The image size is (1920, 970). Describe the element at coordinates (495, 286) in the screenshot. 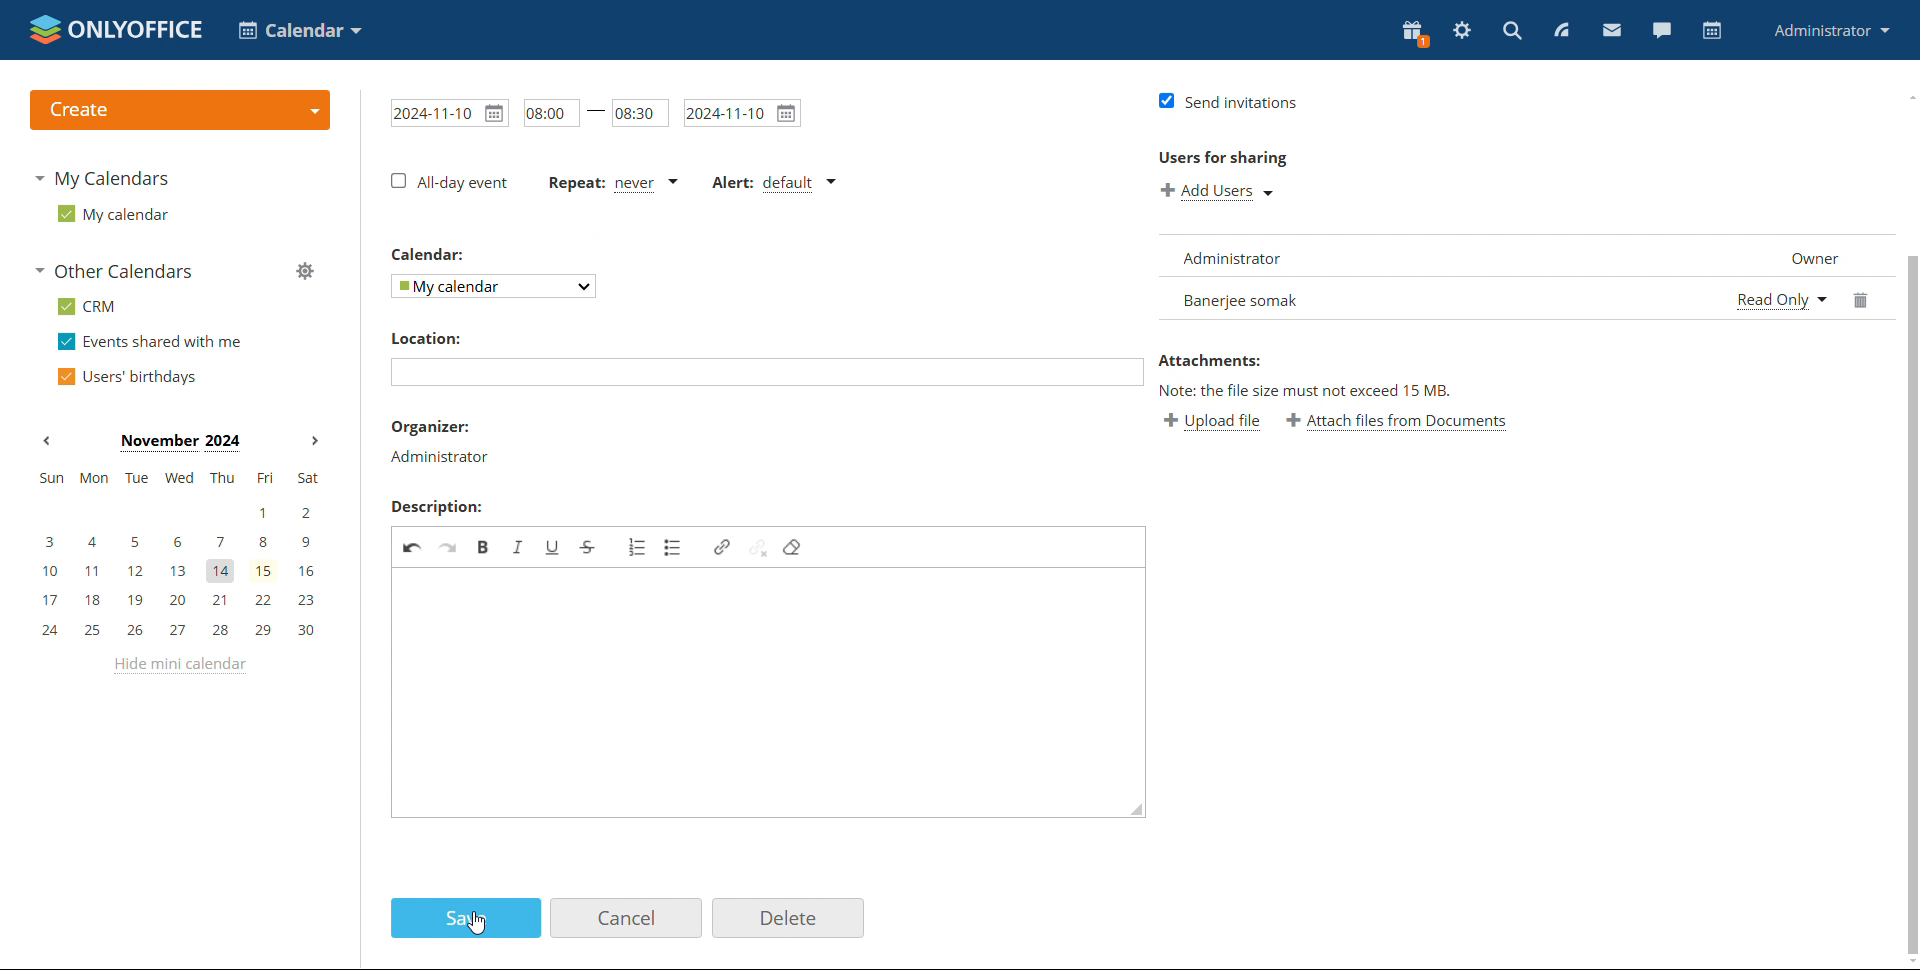

I see `select calendar` at that location.